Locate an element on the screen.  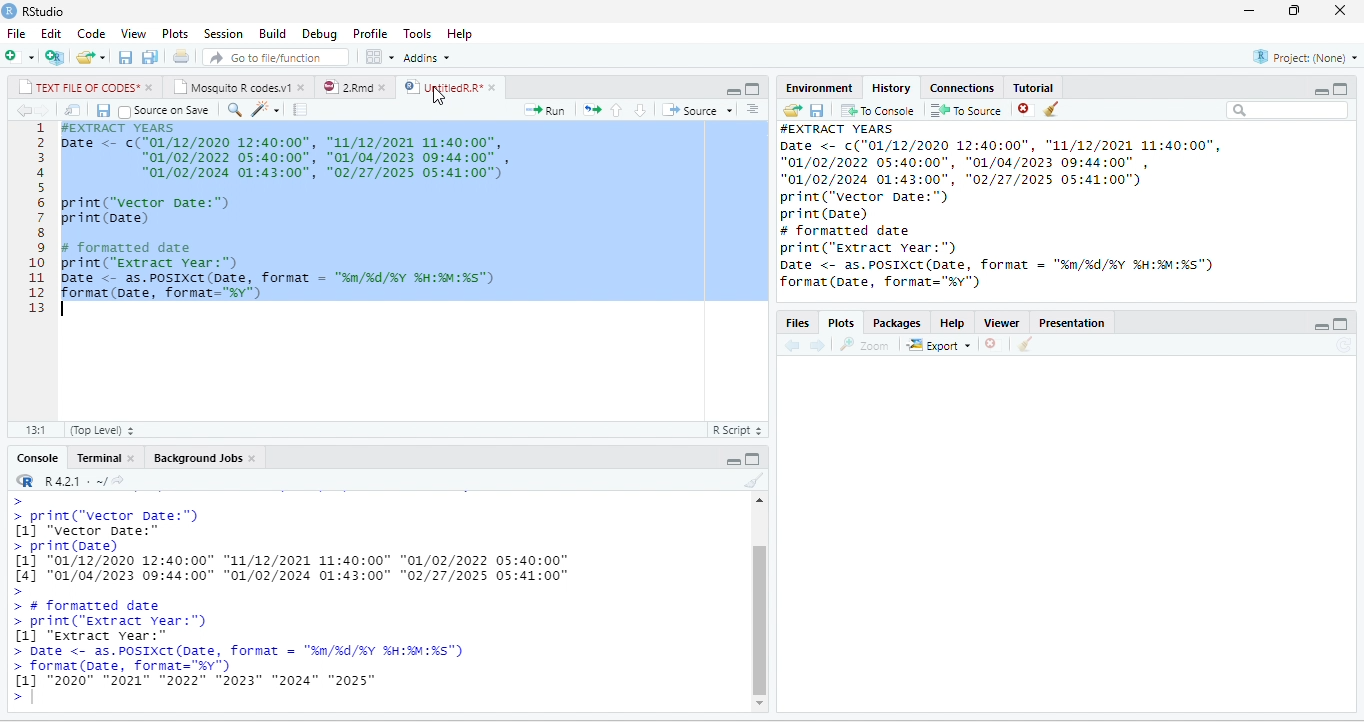
Background Jobs is located at coordinates (196, 458).